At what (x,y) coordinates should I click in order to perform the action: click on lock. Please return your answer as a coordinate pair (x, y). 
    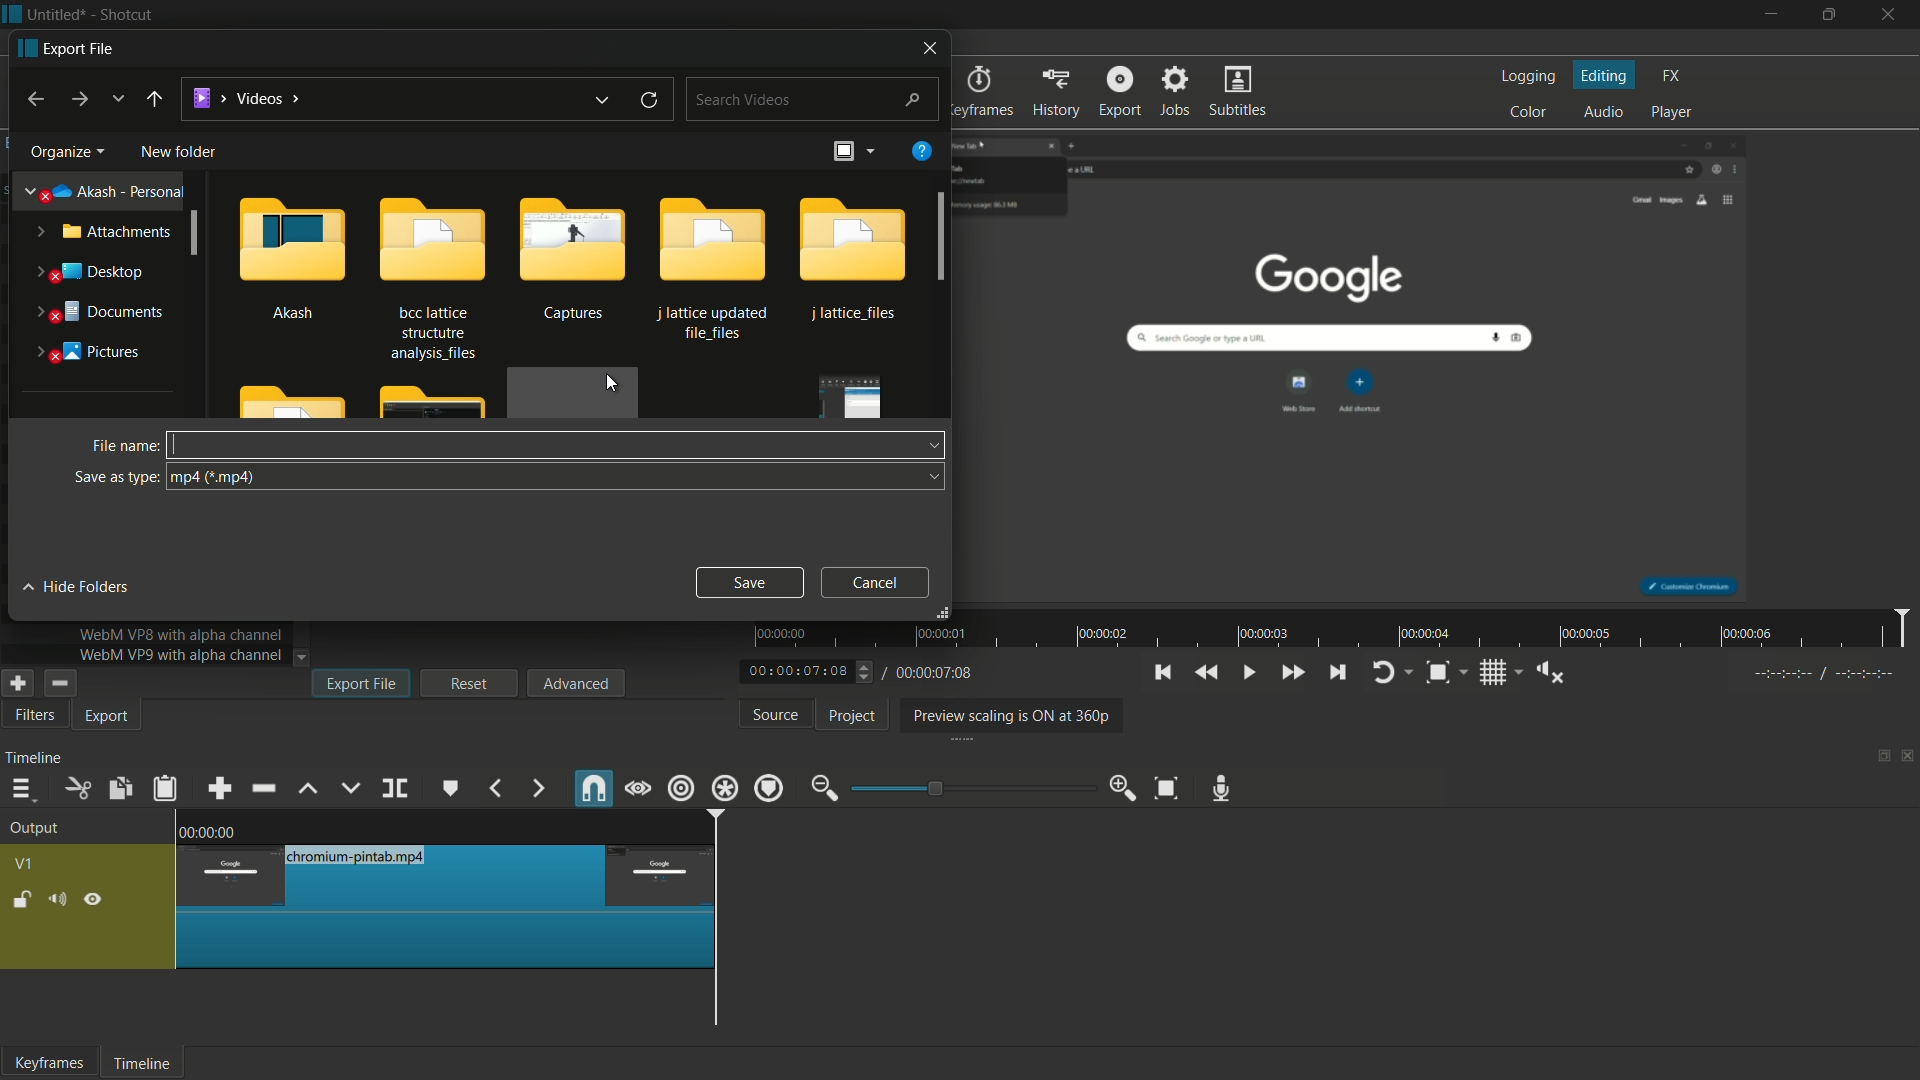
    Looking at the image, I should click on (22, 902).